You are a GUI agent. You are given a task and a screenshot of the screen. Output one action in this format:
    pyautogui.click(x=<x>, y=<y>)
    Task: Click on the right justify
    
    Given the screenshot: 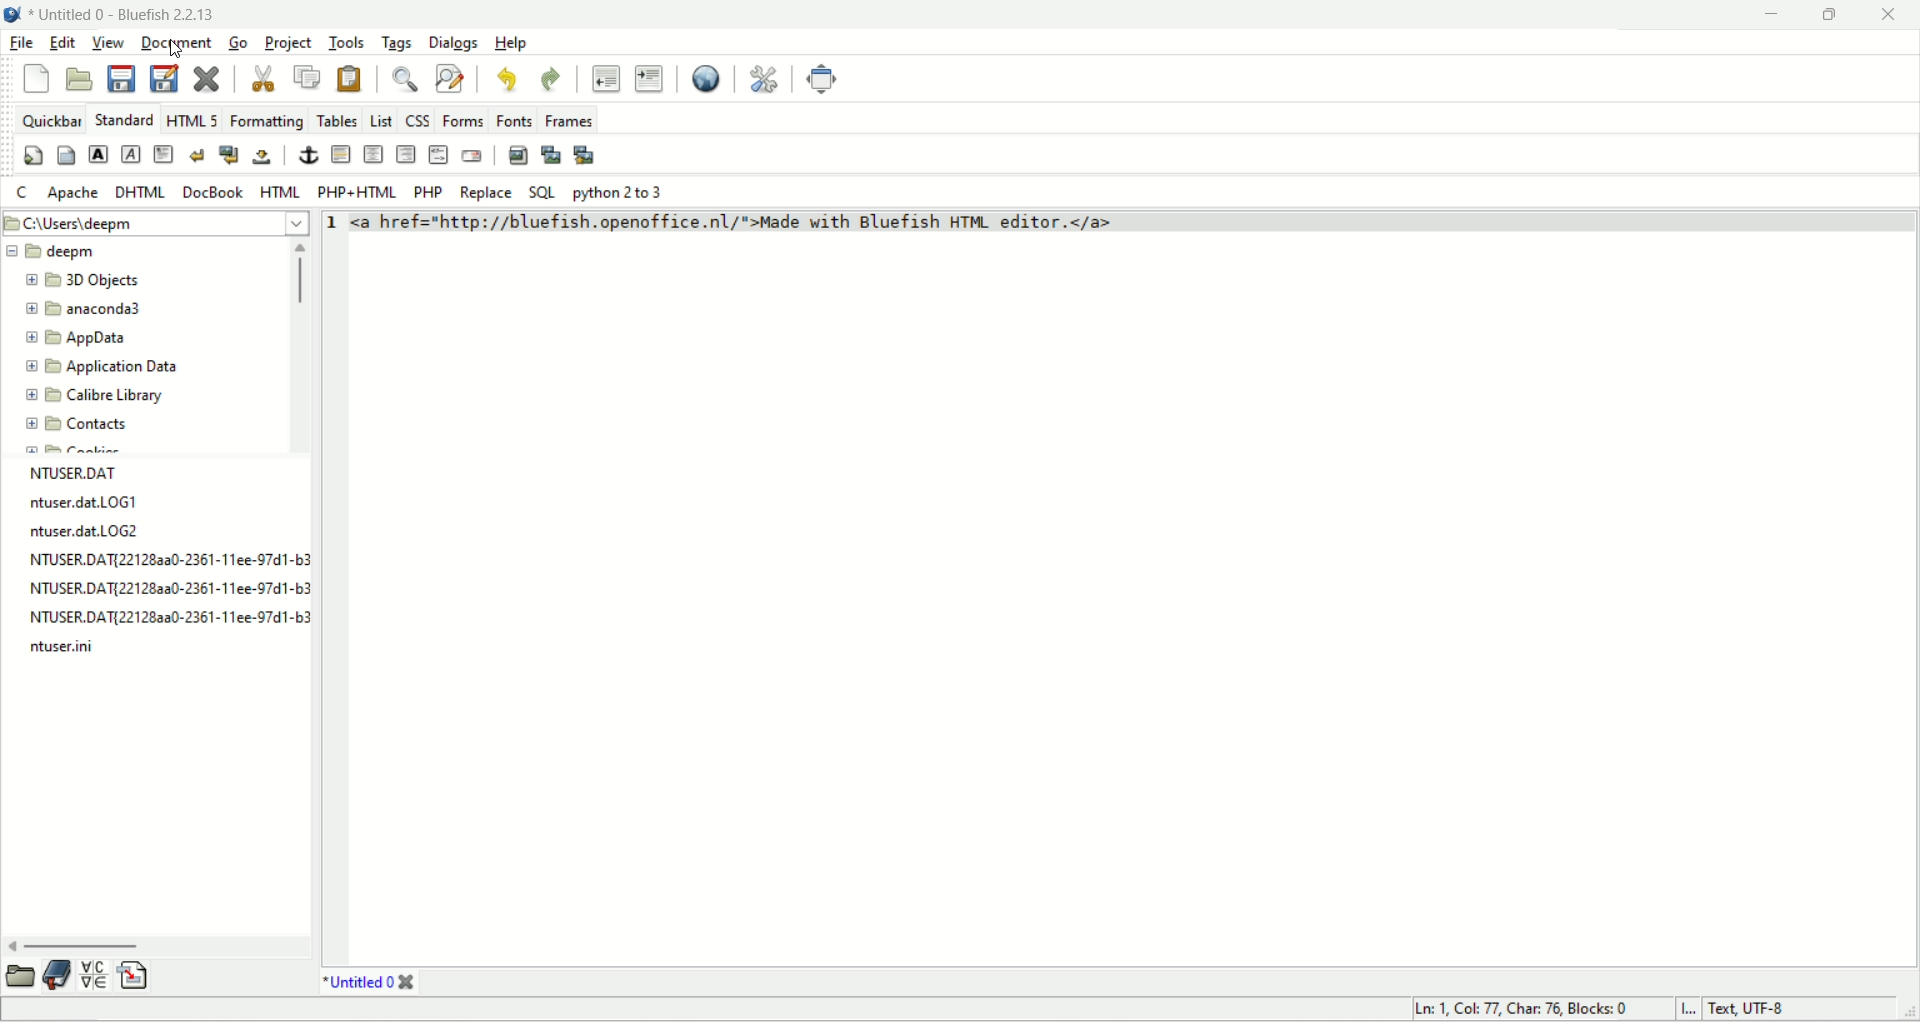 What is the action you would take?
    pyautogui.click(x=409, y=154)
    